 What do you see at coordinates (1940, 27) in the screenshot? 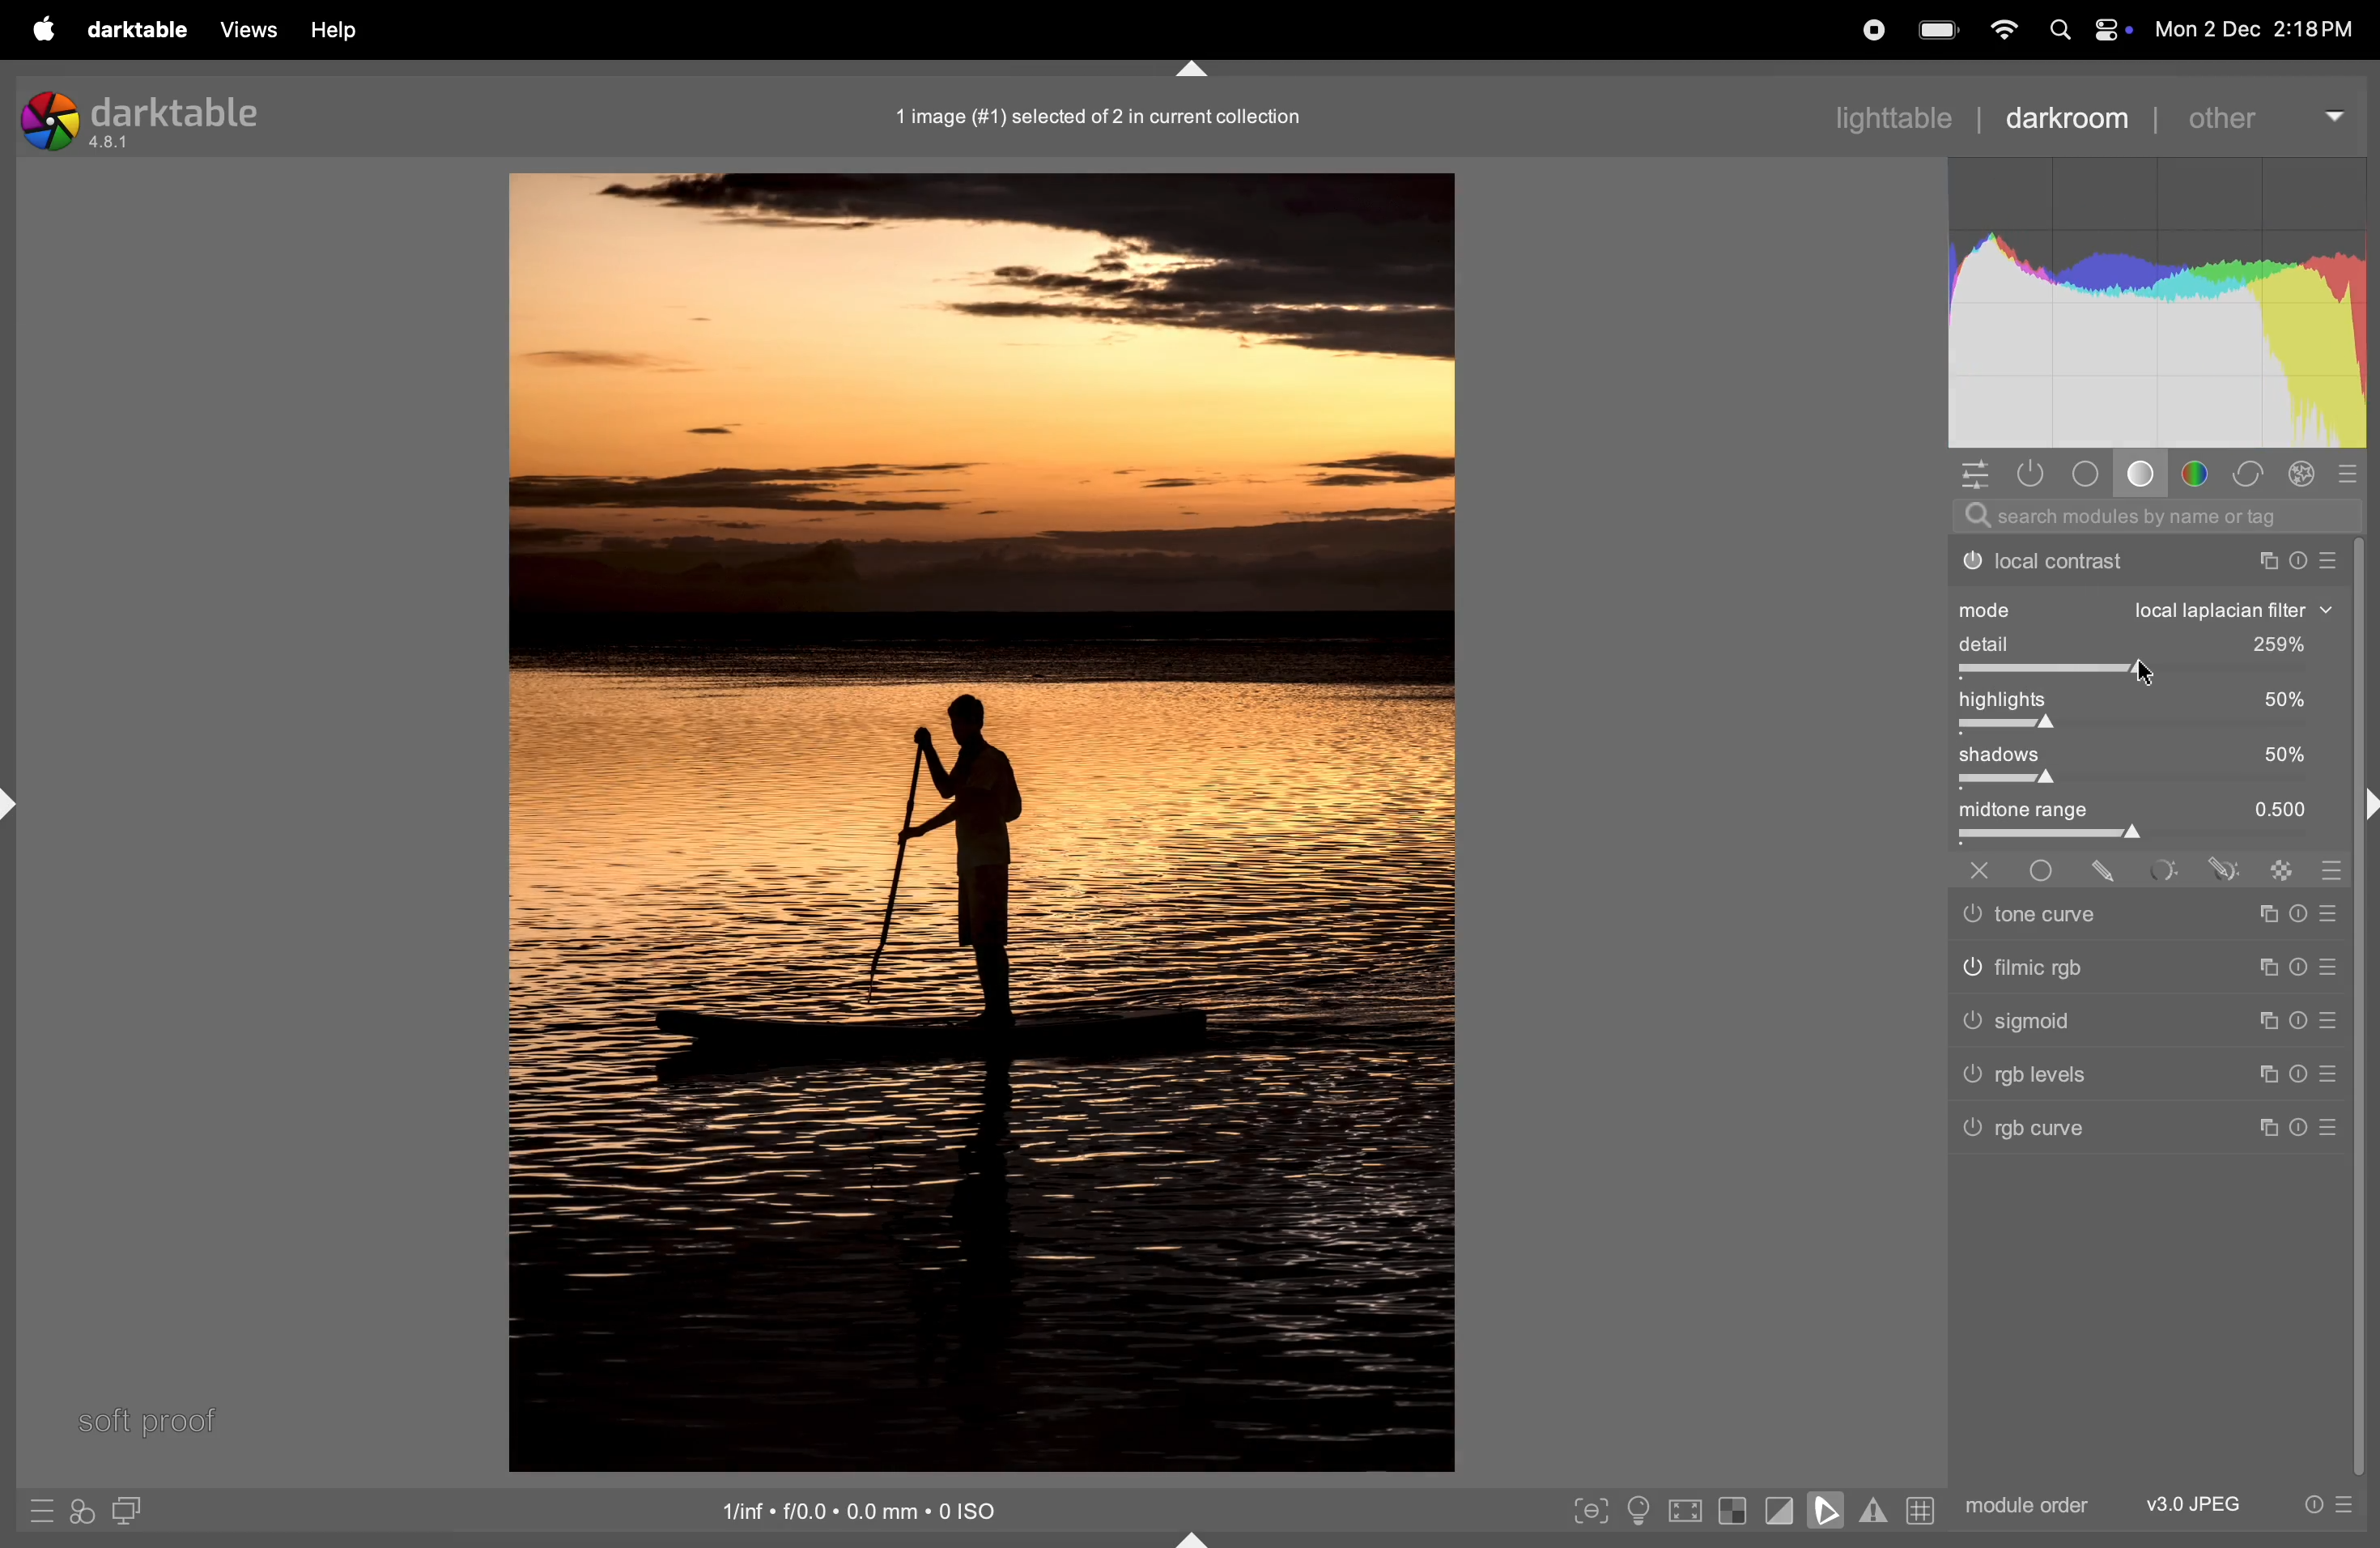
I see `battery` at bounding box center [1940, 27].